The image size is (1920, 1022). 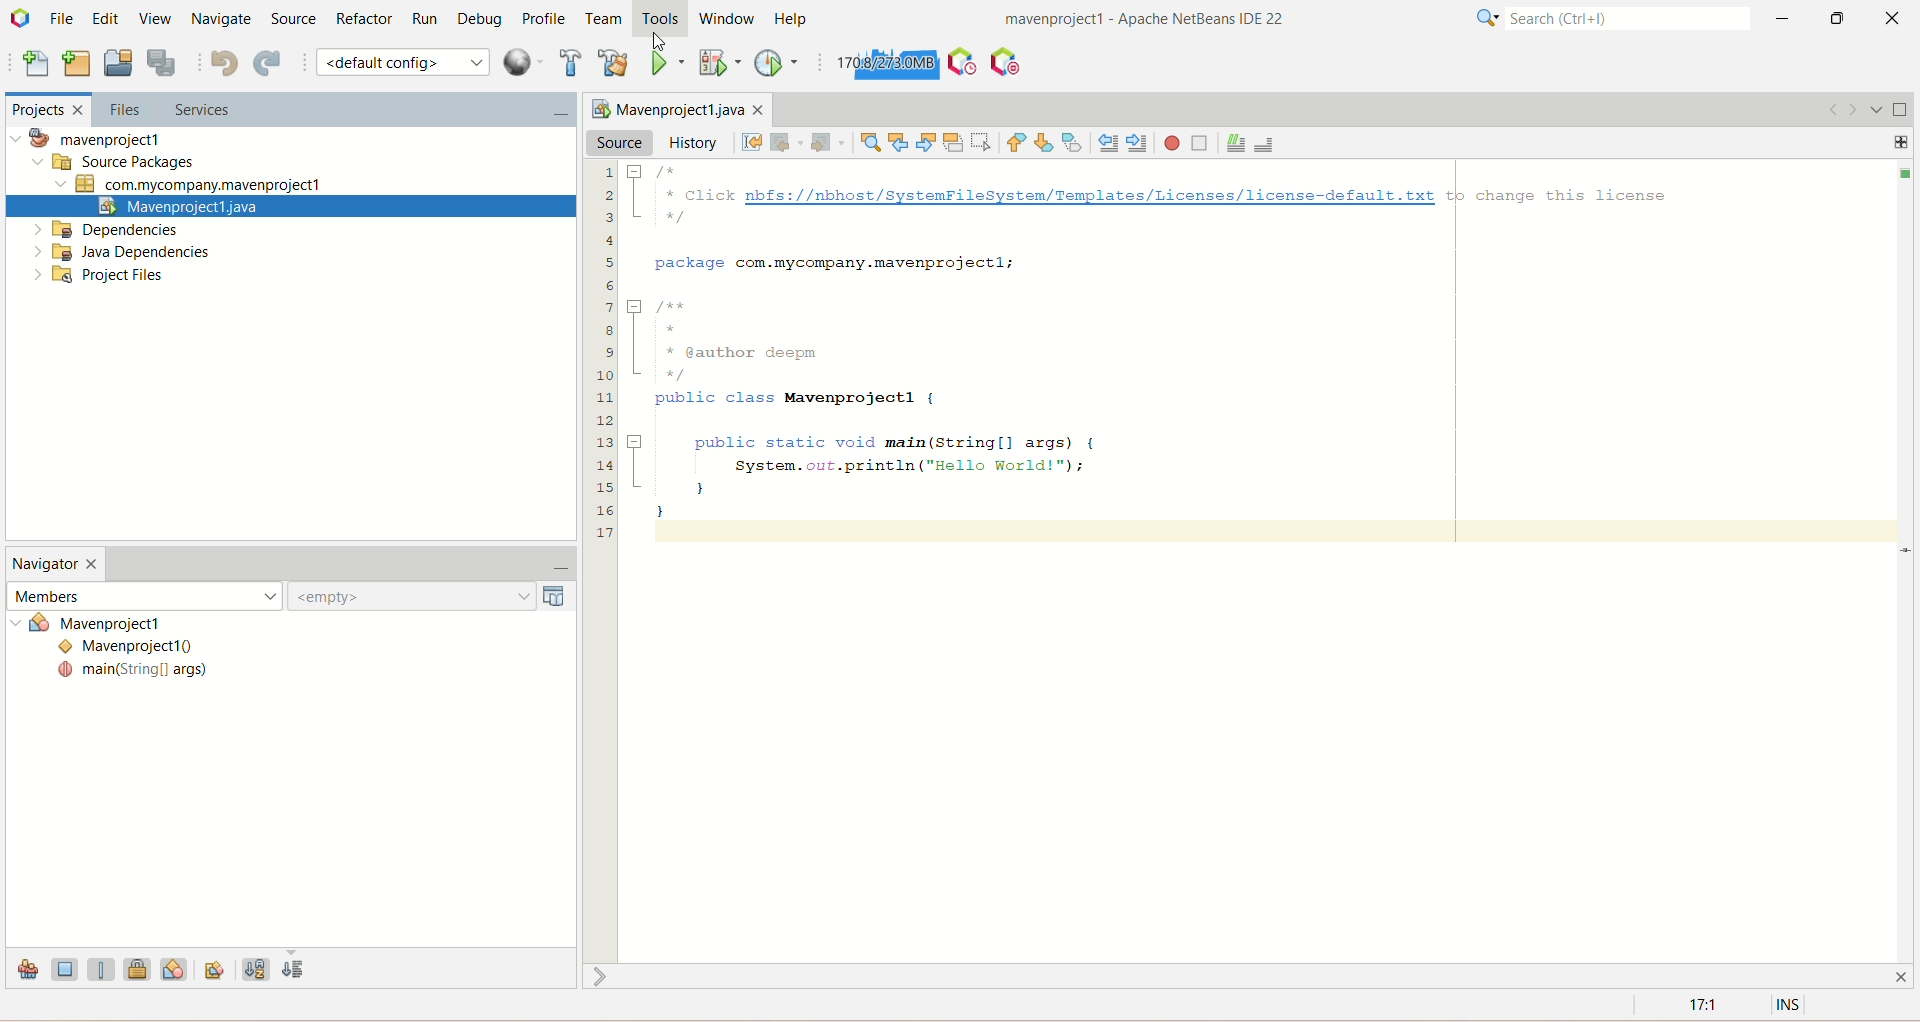 I want to click on next bookmark, so click(x=1047, y=141).